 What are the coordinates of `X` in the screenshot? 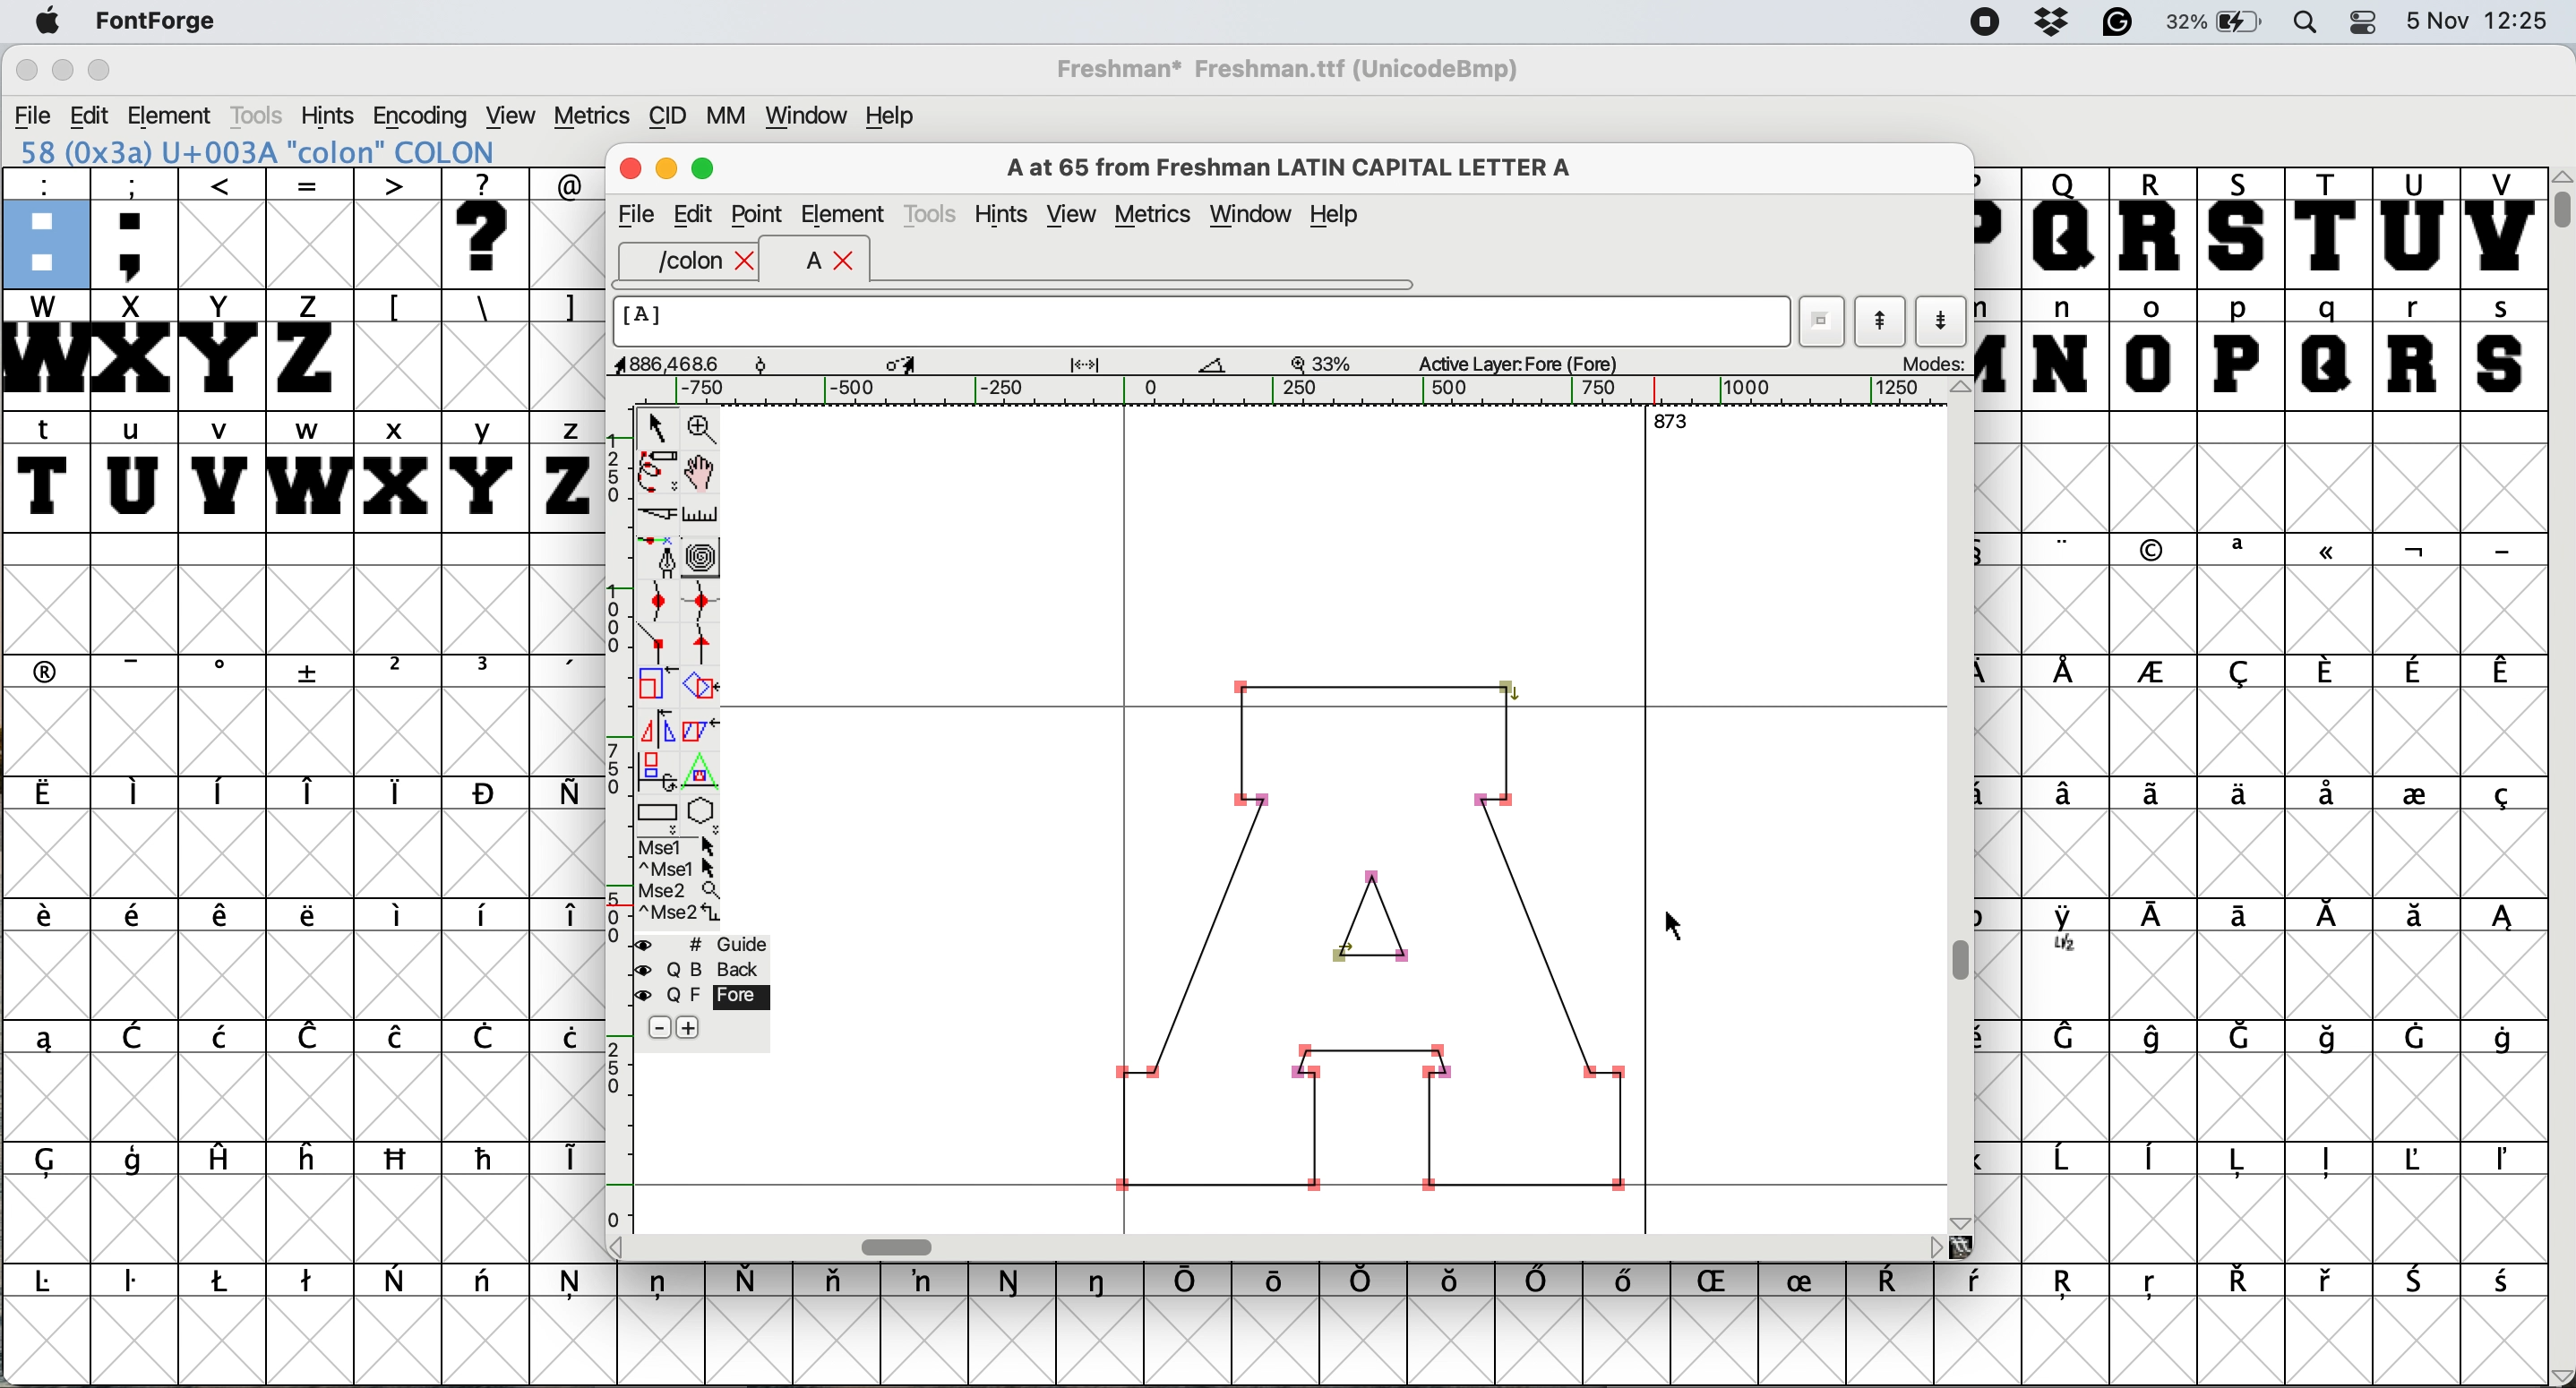 It's located at (133, 350).